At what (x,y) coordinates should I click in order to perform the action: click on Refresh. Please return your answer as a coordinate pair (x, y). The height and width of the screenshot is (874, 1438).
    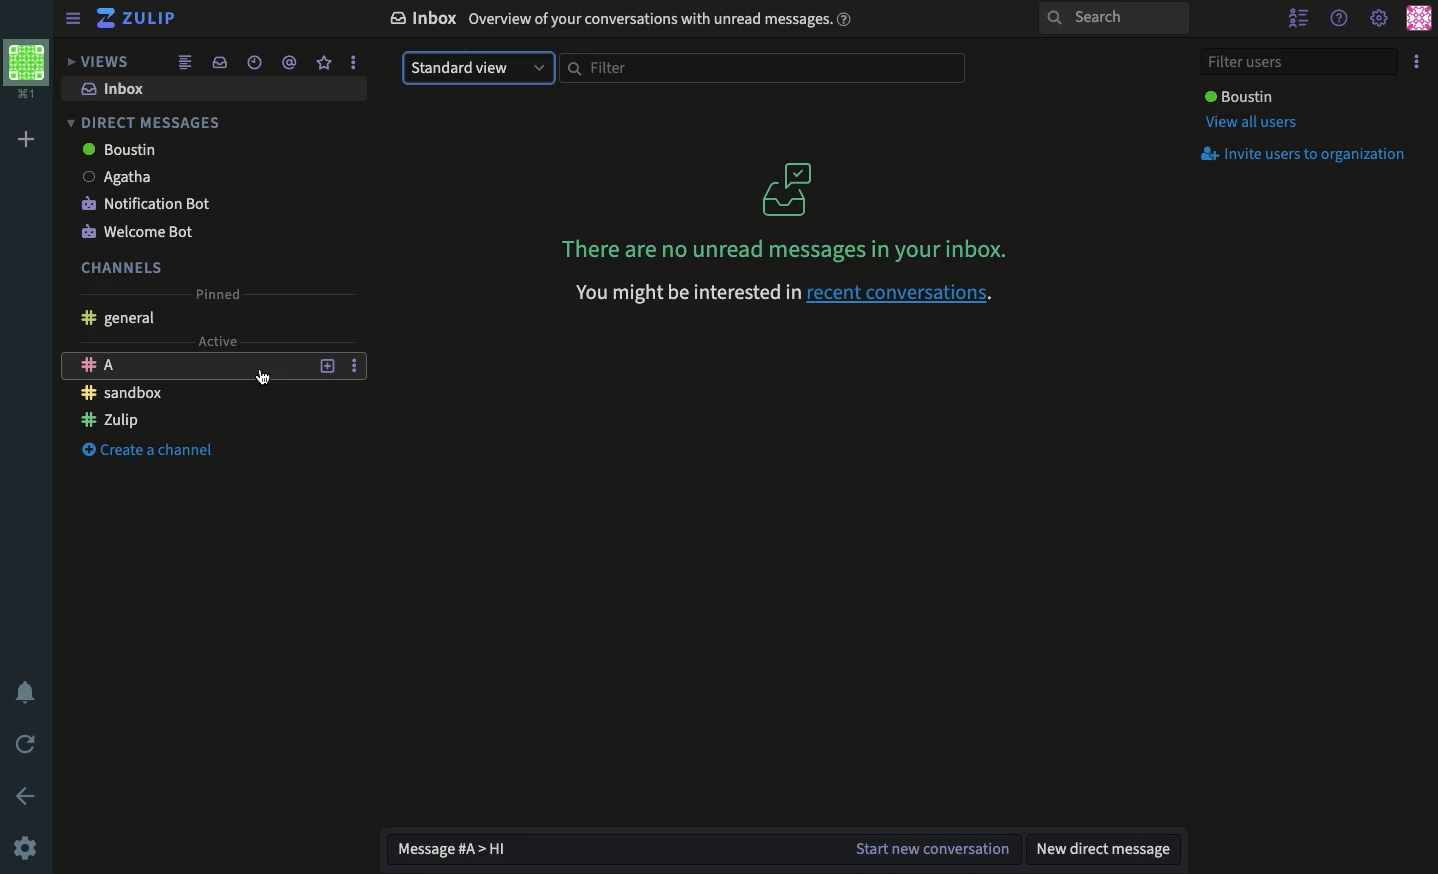
    Looking at the image, I should click on (27, 742).